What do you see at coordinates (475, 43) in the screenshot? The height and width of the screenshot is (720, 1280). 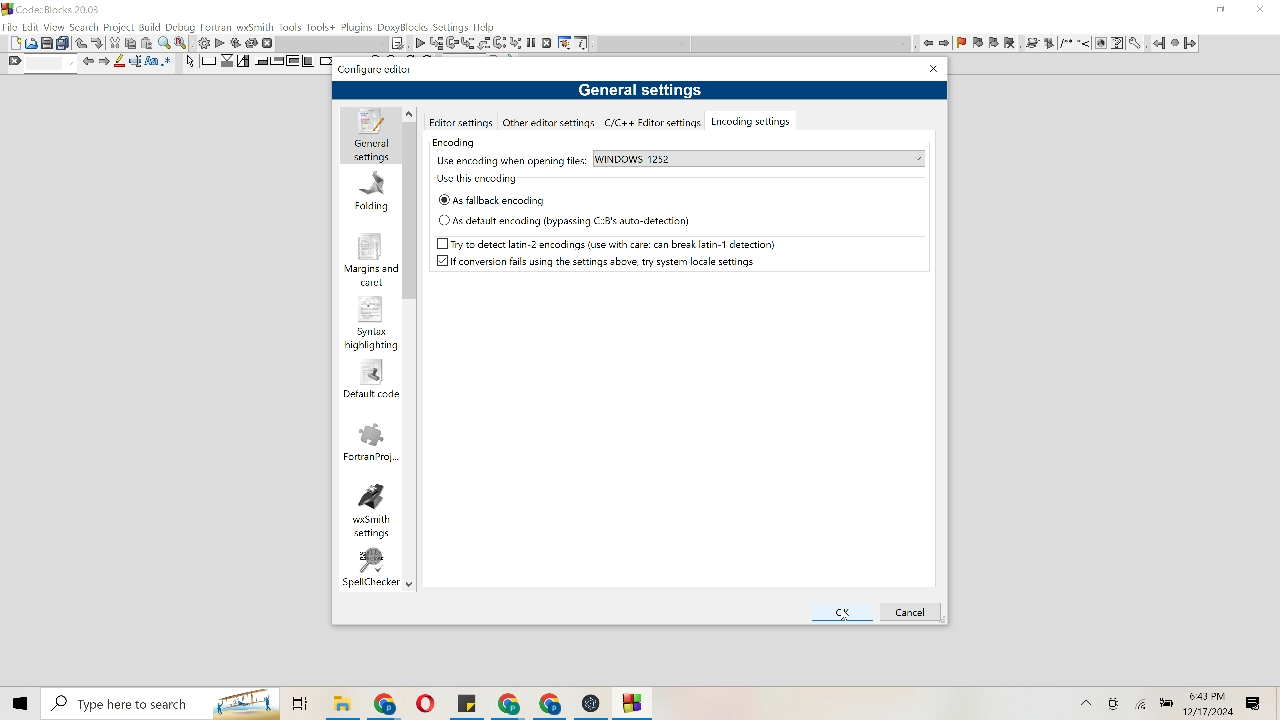 I see `List` at bounding box center [475, 43].